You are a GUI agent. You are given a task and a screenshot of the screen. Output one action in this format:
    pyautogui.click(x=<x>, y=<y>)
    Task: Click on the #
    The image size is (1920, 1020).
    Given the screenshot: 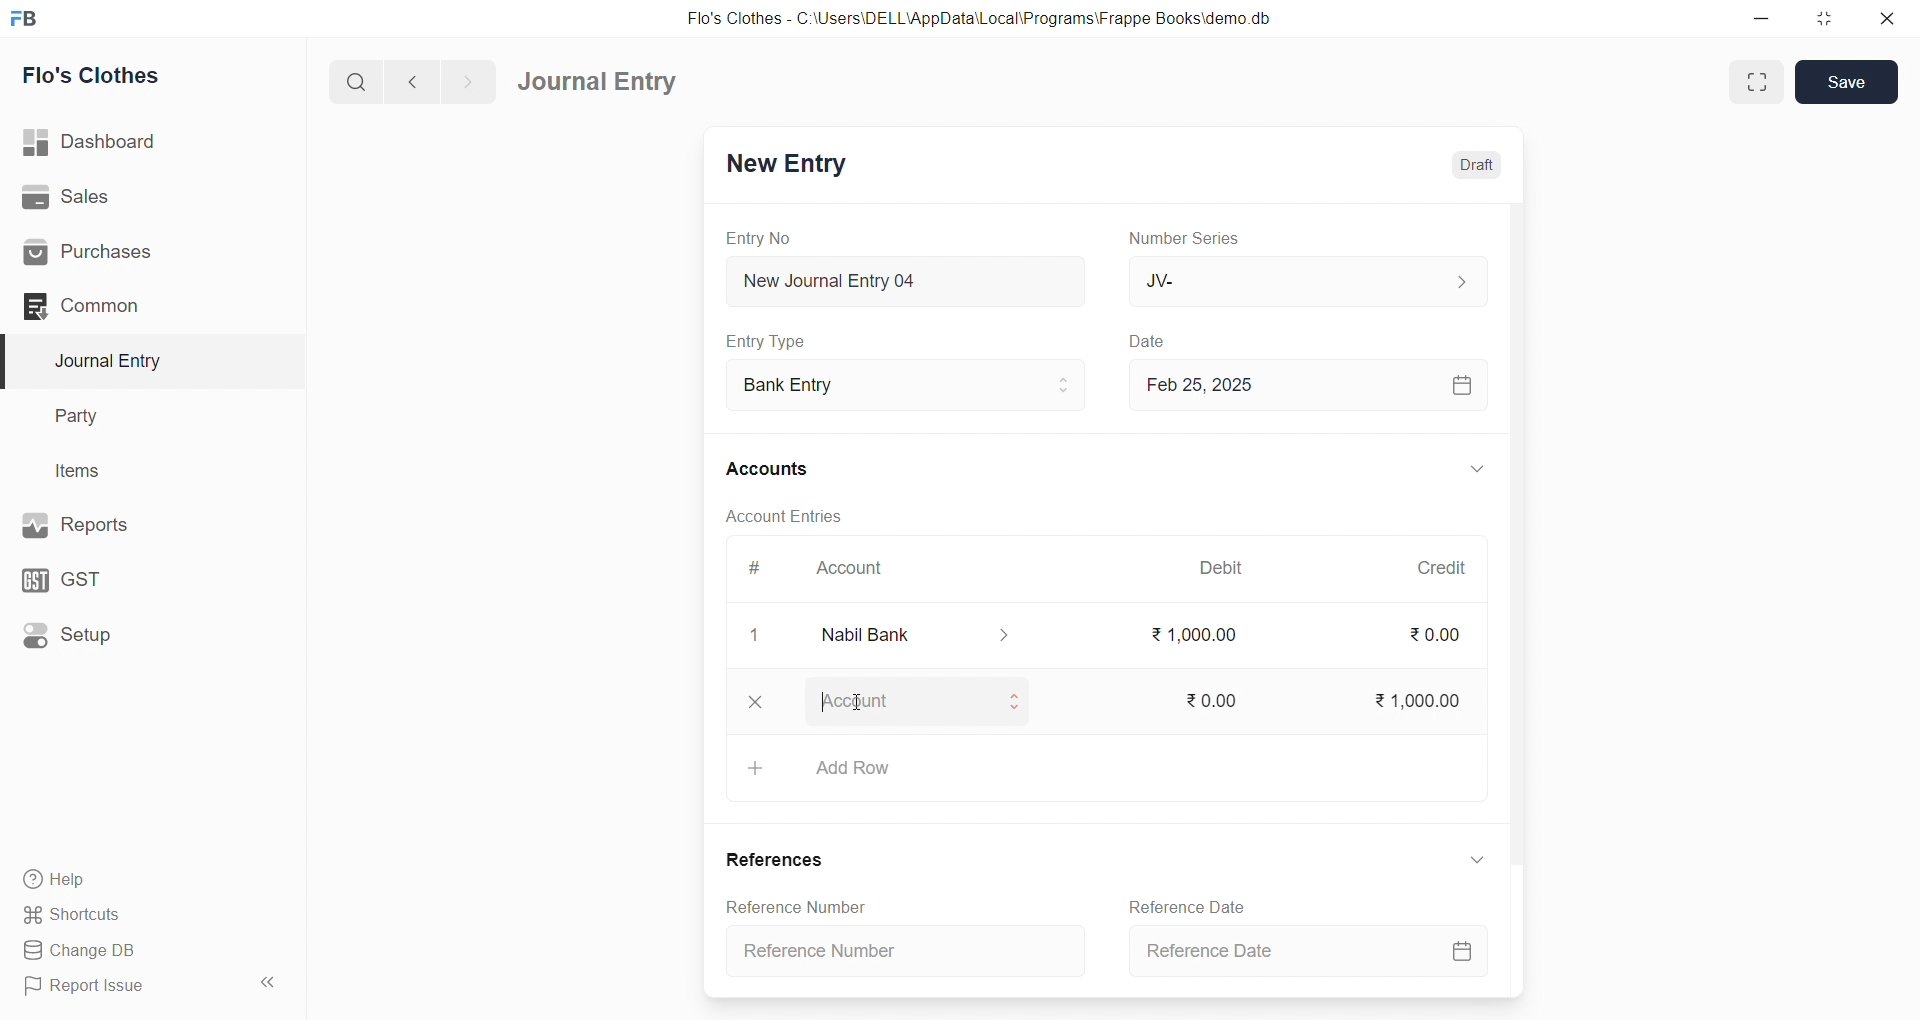 What is the action you would take?
    pyautogui.click(x=755, y=570)
    